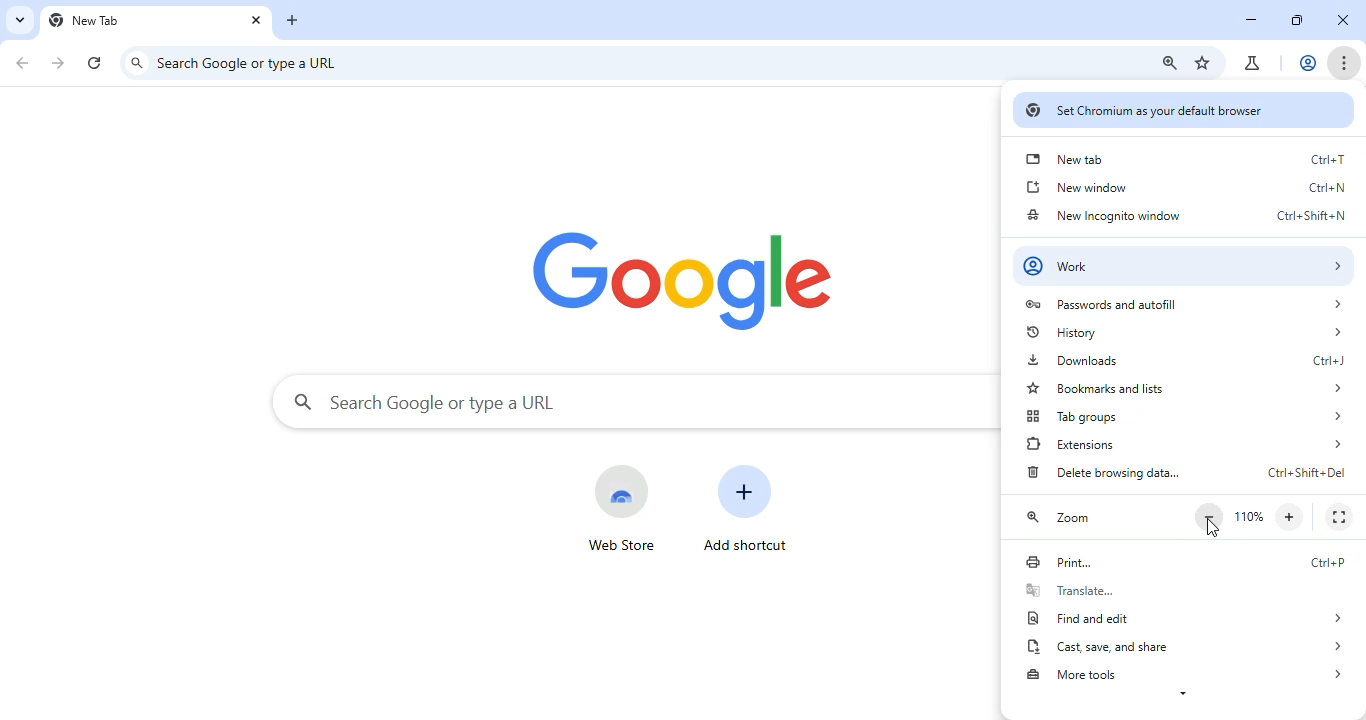 This screenshot has width=1366, height=720. What do you see at coordinates (1183, 215) in the screenshot?
I see `new incognito window` at bounding box center [1183, 215].